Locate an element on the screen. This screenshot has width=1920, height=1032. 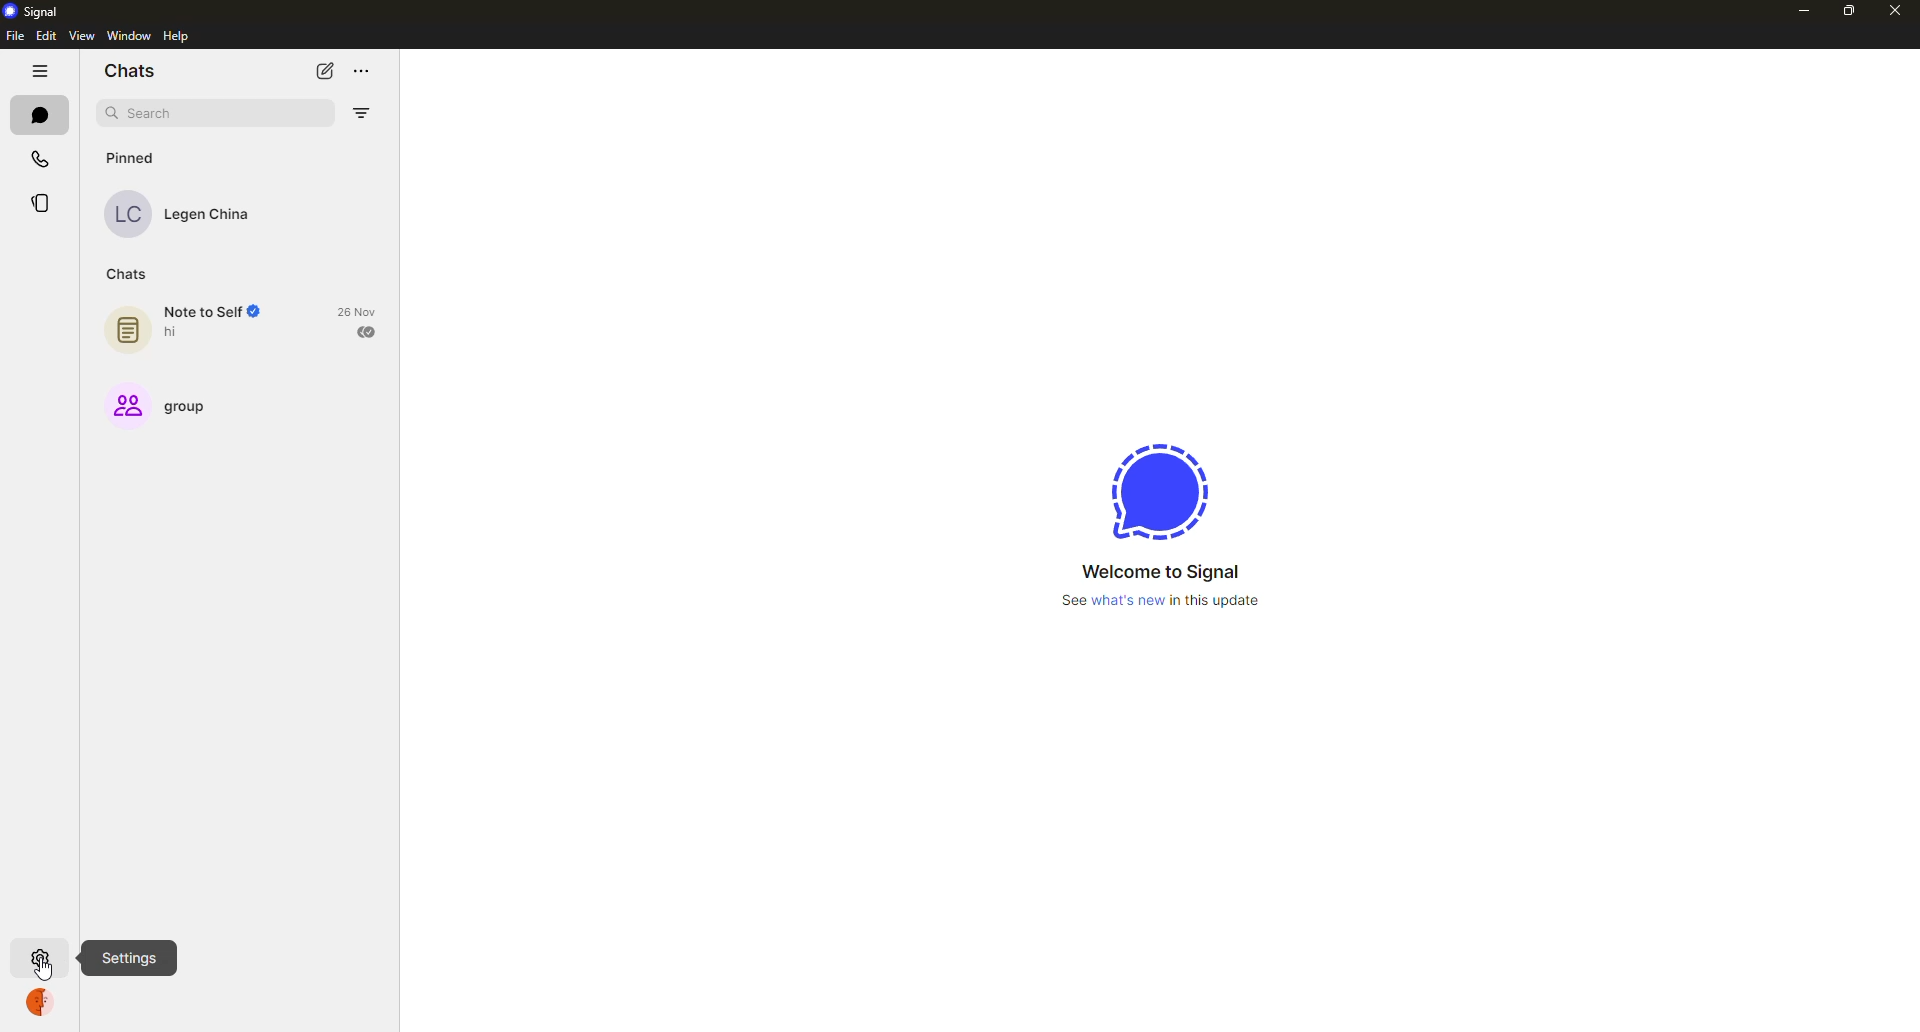
chats is located at coordinates (130, 272).